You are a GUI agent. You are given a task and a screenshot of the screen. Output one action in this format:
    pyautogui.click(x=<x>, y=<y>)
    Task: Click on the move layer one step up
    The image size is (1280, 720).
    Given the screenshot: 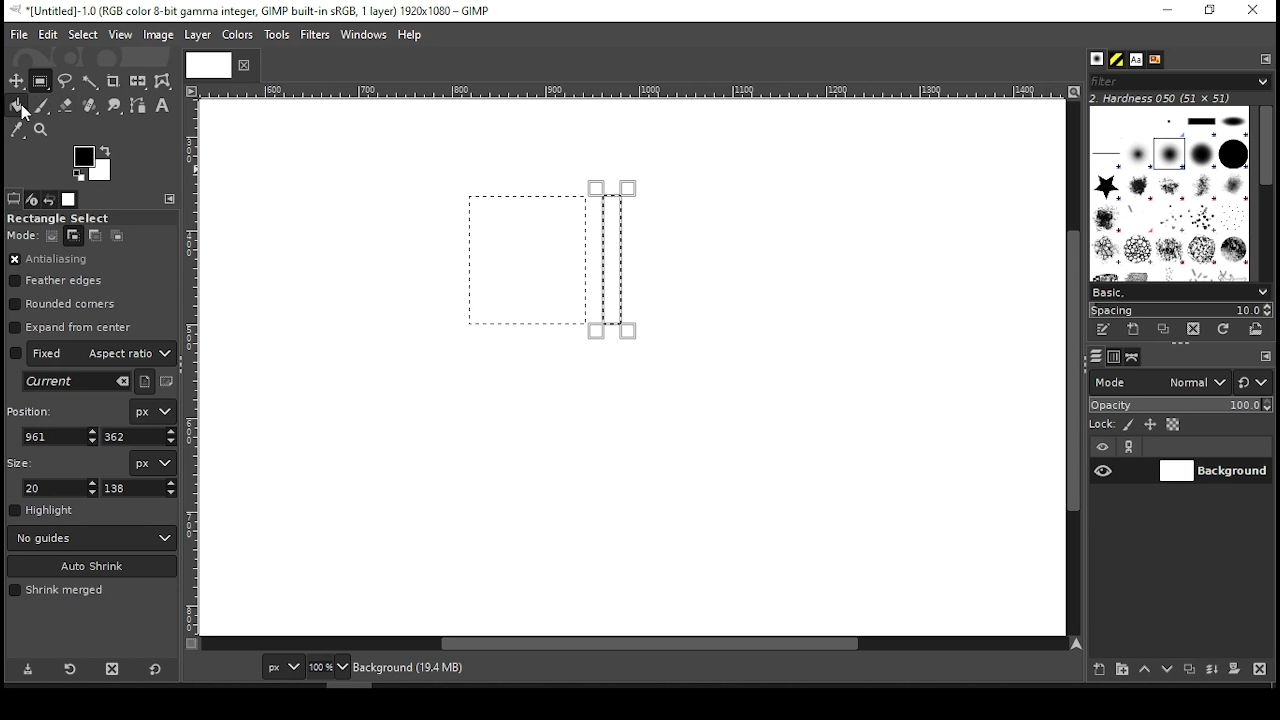 What is the action you would take?
    pyautogui.click(x=1145, y=671)
    